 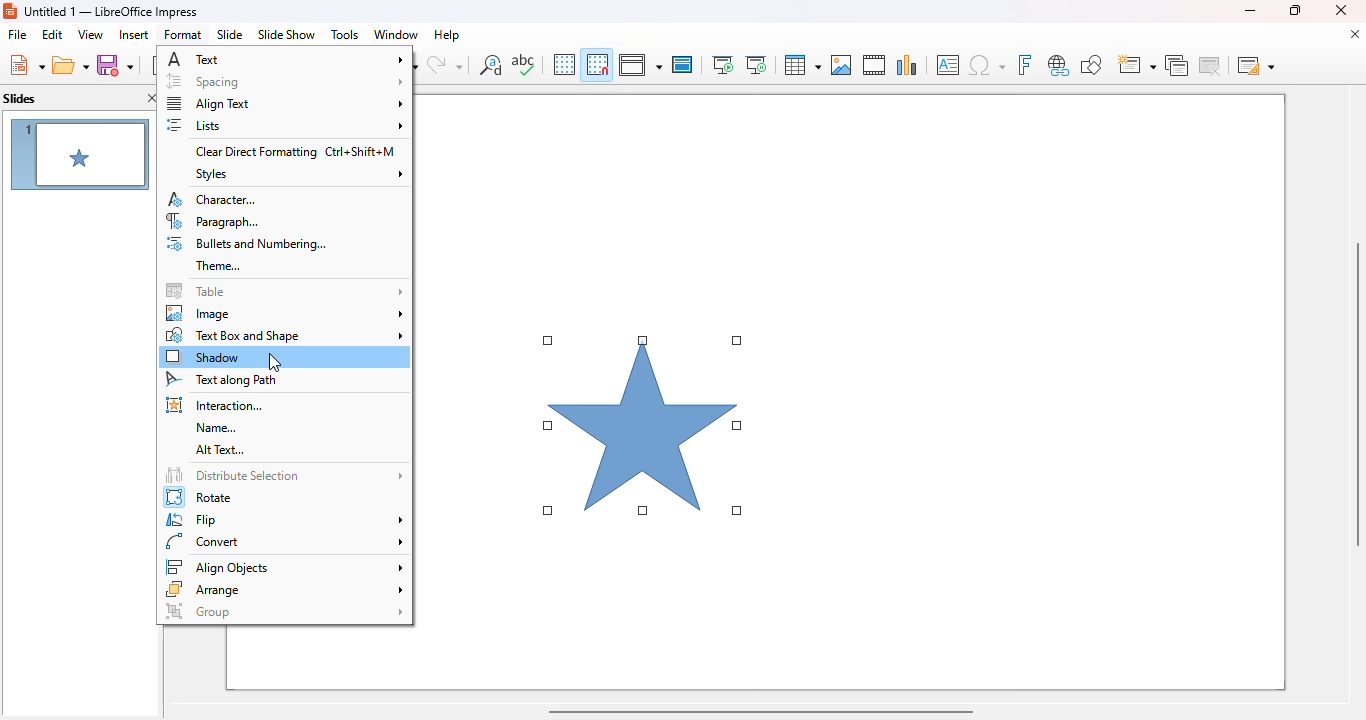 What do you see at coordinates (1177, 65) in the screenshot?
I see `duplicate slide` at bounding box center [1177, 65].